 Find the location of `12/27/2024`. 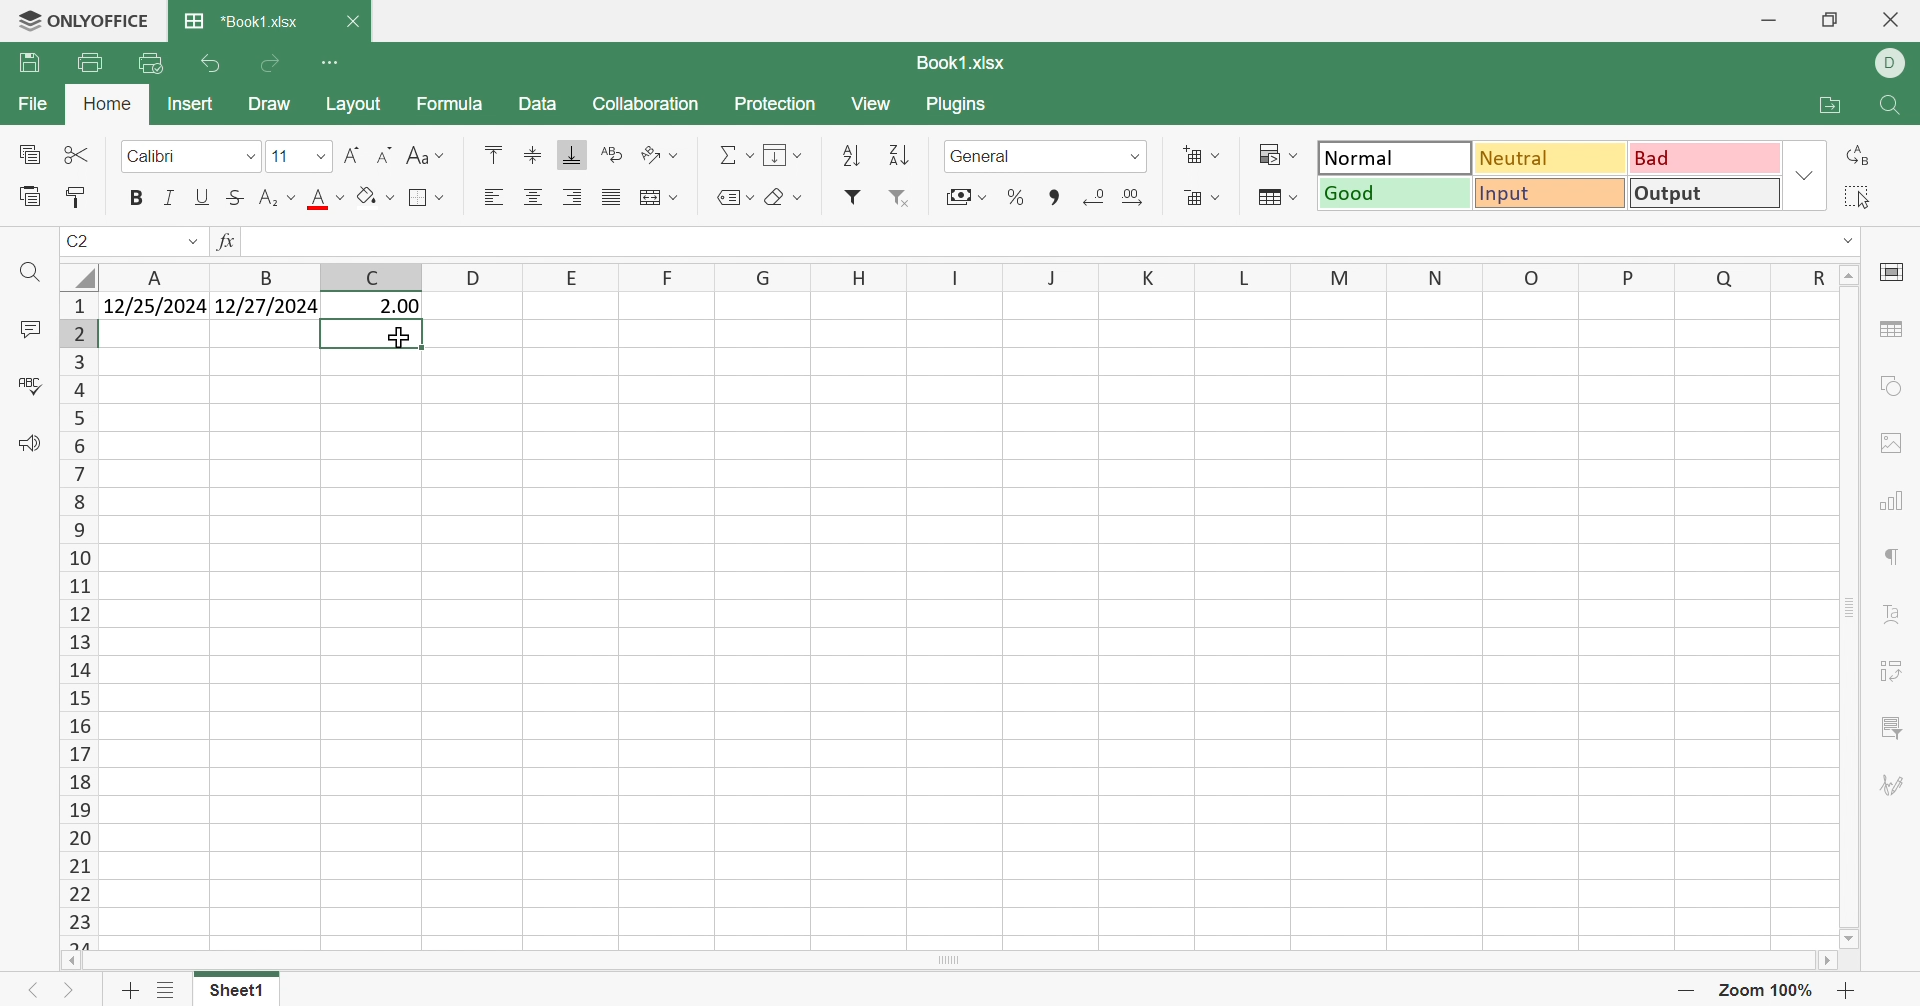

12/27/2024 is located at coordinates (267, 308).